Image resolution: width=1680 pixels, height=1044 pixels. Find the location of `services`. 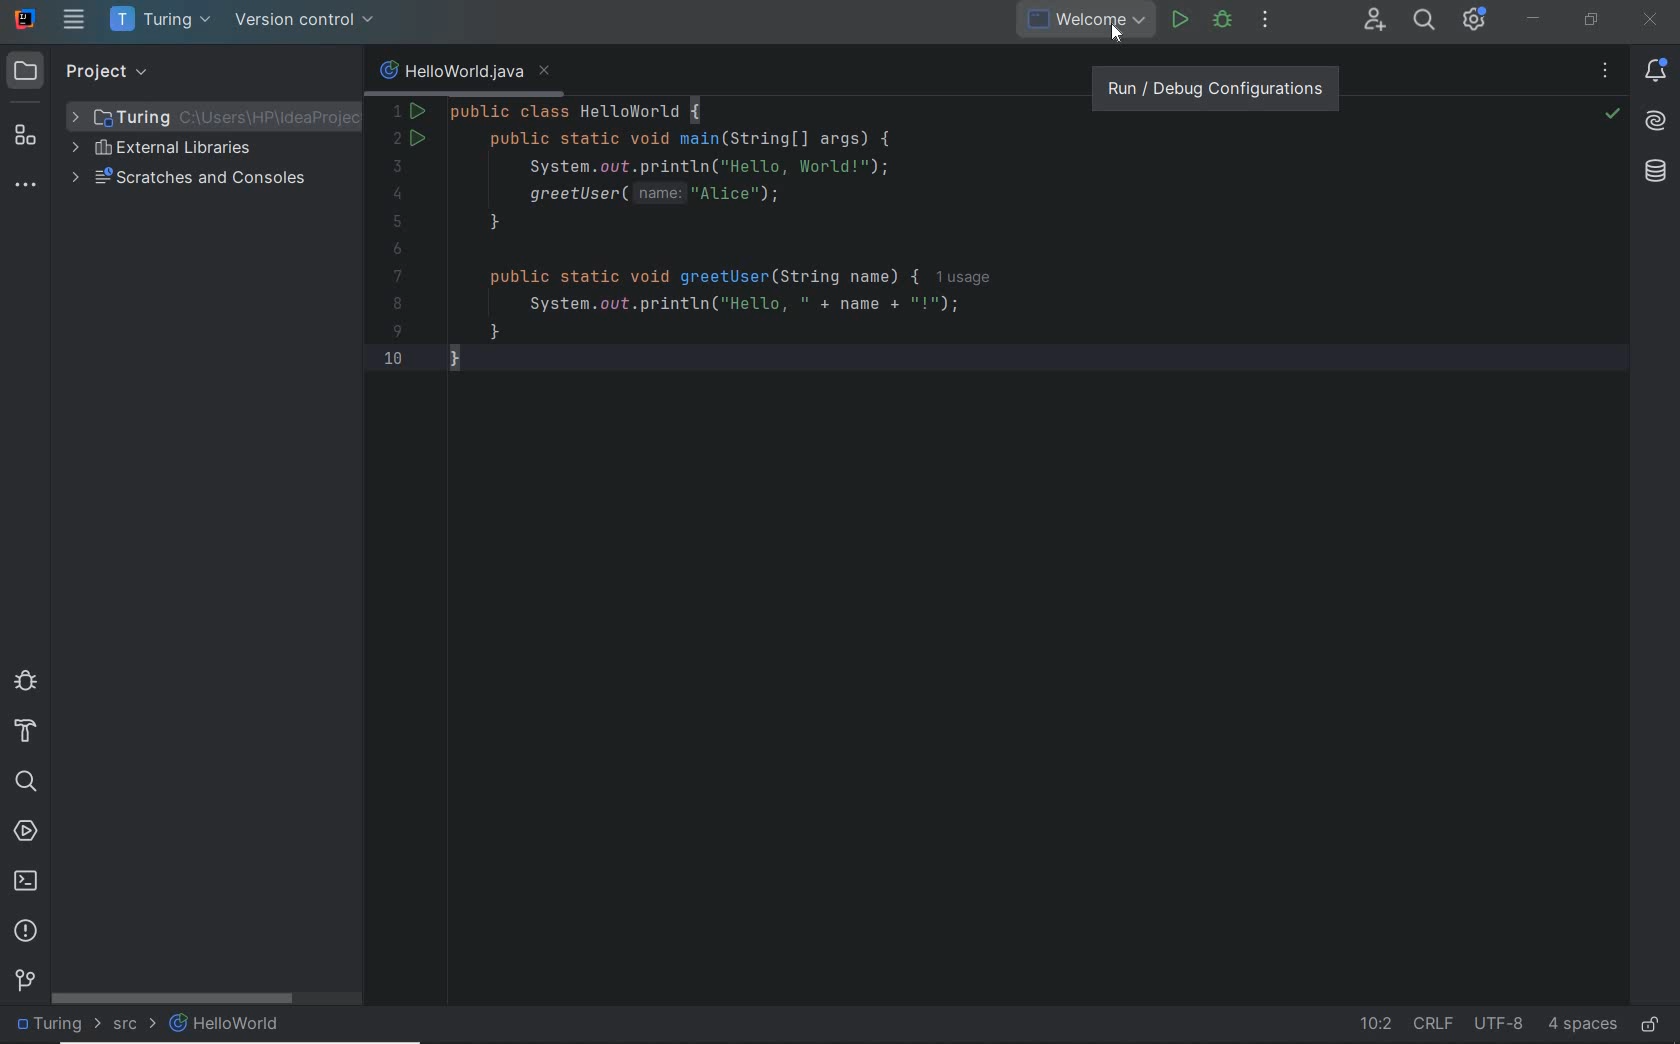

services is located at coordinates (26, 833).